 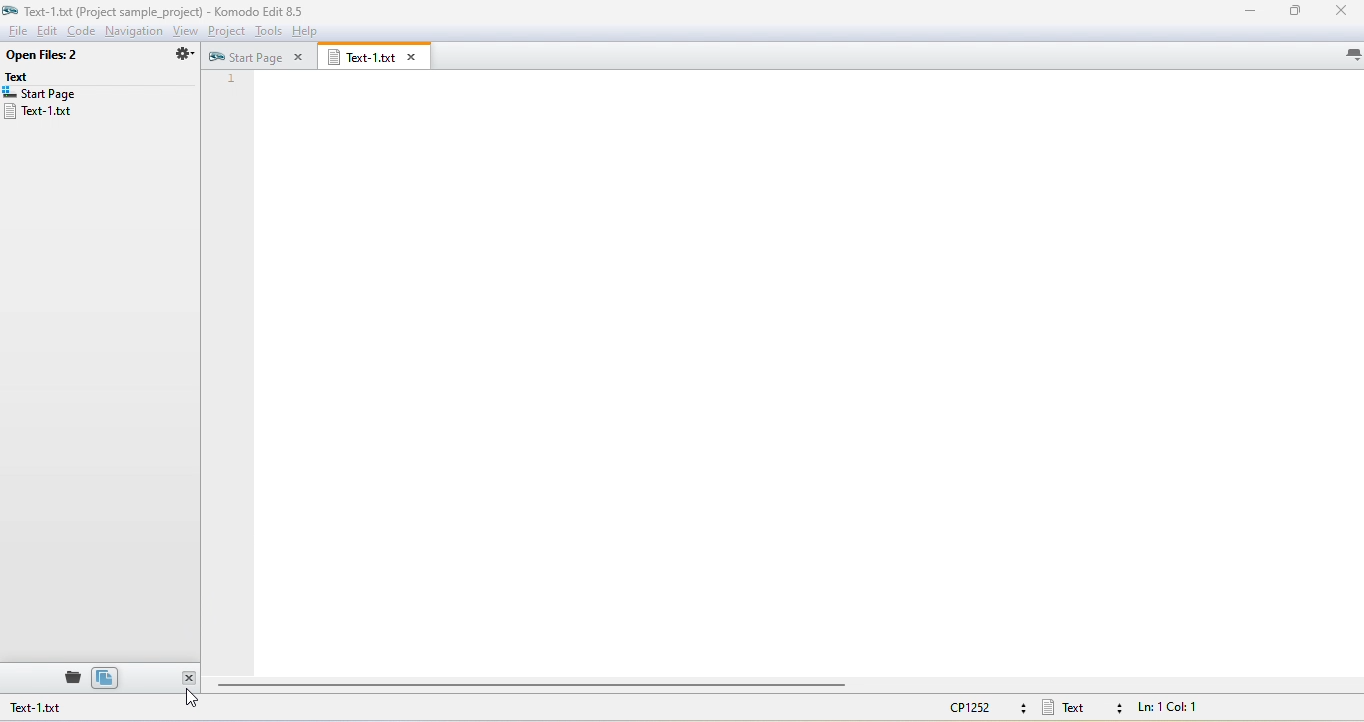 What do you see at coordinates (188, 677) in the screenshot?
I see `close` at bounding box center [188, 677].